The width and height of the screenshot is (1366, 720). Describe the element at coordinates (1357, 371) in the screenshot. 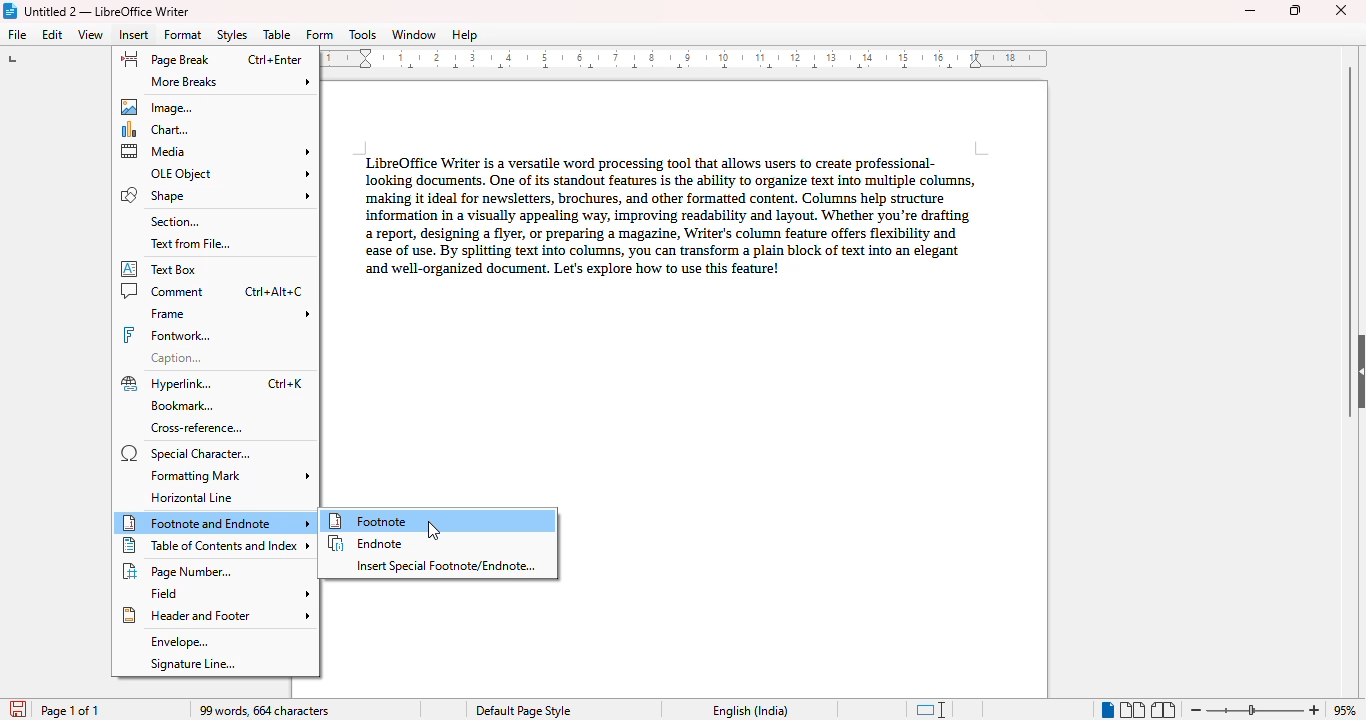

I see `show` at that location.